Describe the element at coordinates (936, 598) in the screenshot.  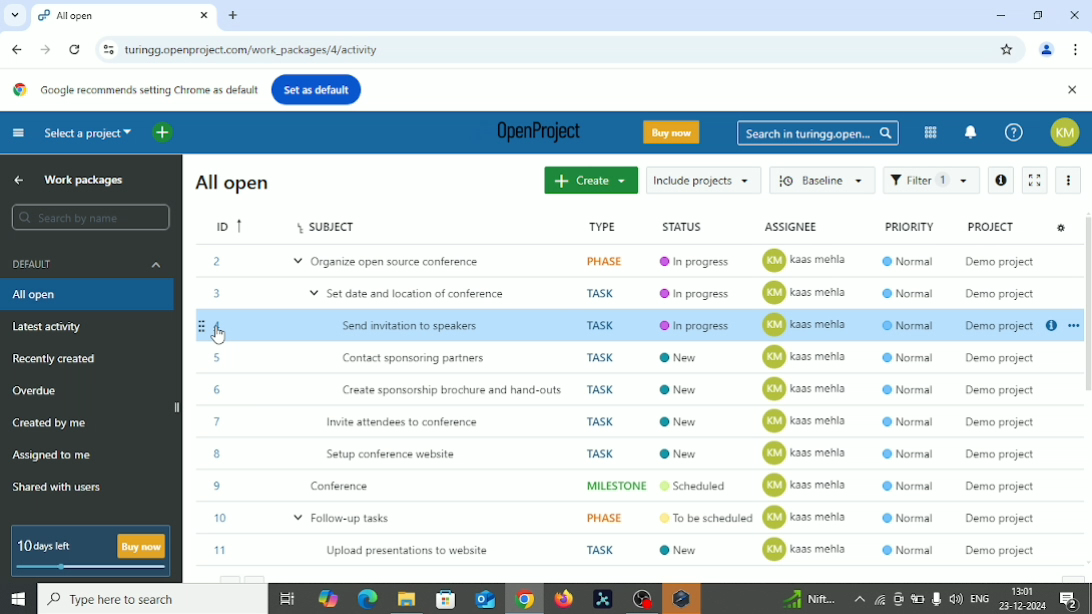
I see `Mic` at that location.